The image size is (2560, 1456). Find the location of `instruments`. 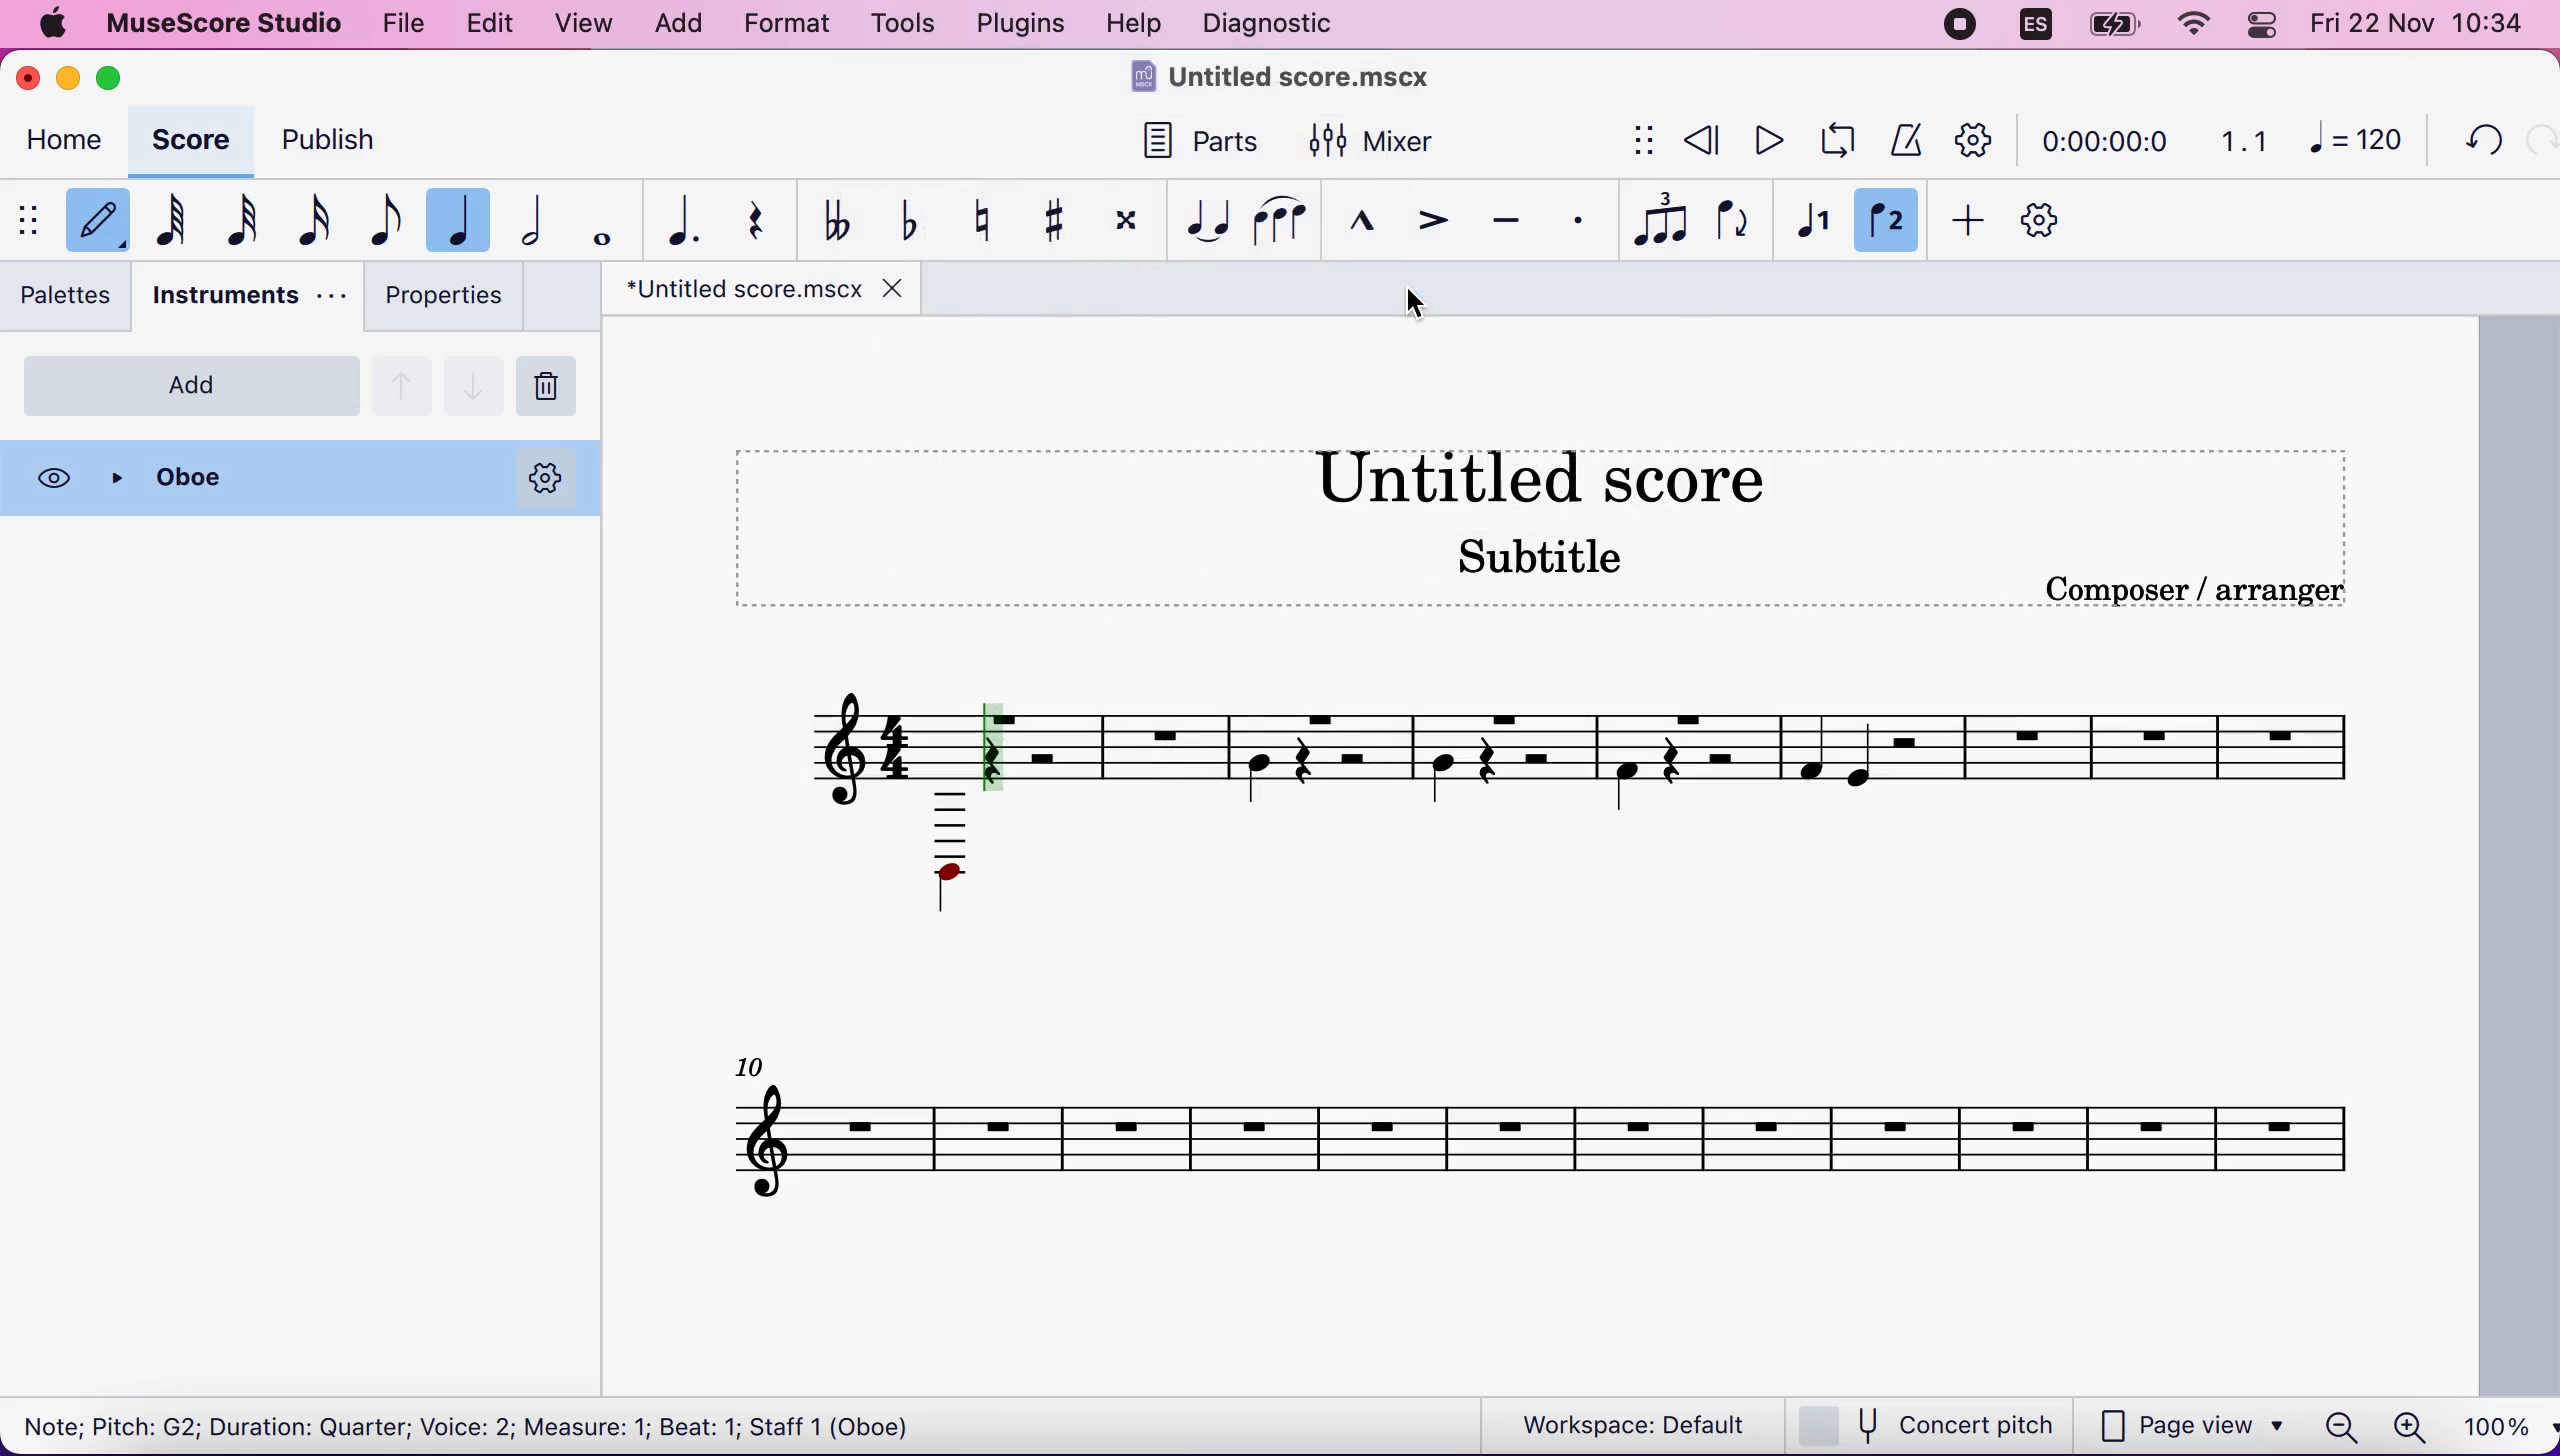

instruments is located at coordinates (248, 295).